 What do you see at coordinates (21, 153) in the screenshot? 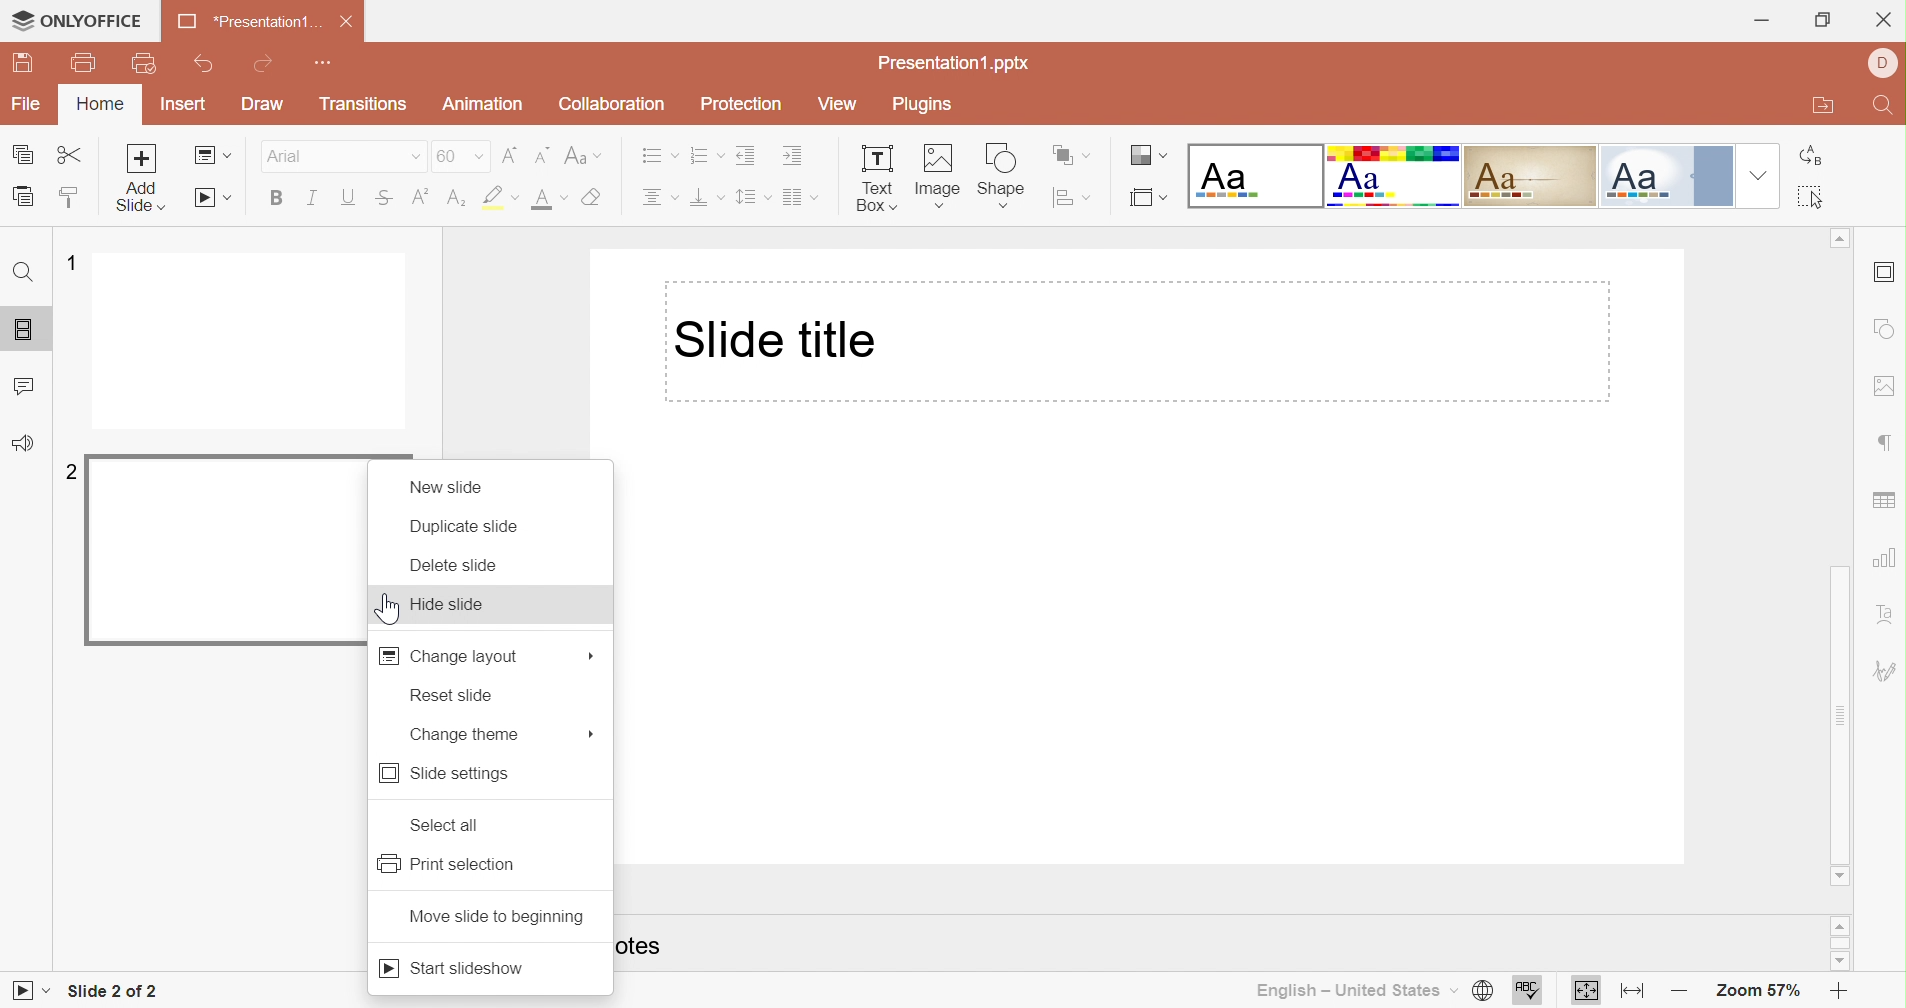
I see `Copy` at bounding box center [21, 153].